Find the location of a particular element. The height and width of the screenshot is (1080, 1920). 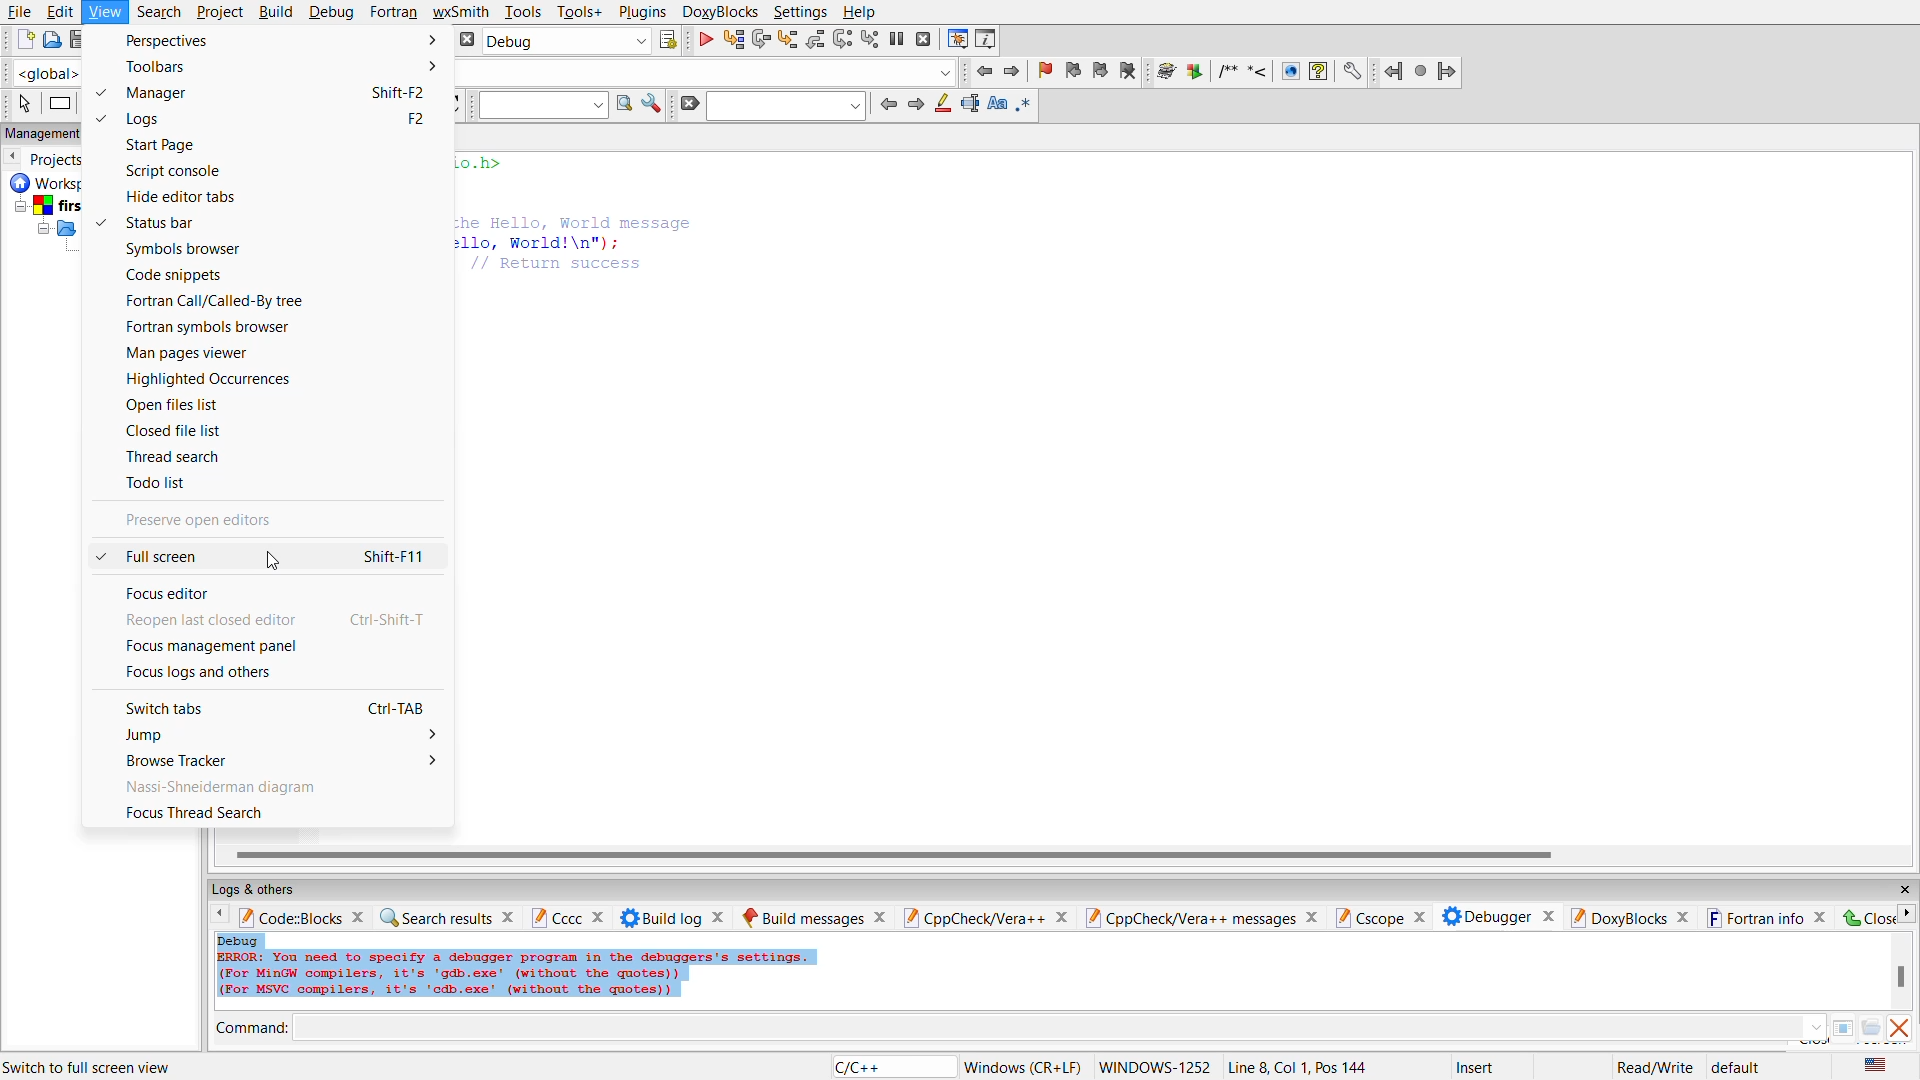

run search is located at coordinates (622, 106).